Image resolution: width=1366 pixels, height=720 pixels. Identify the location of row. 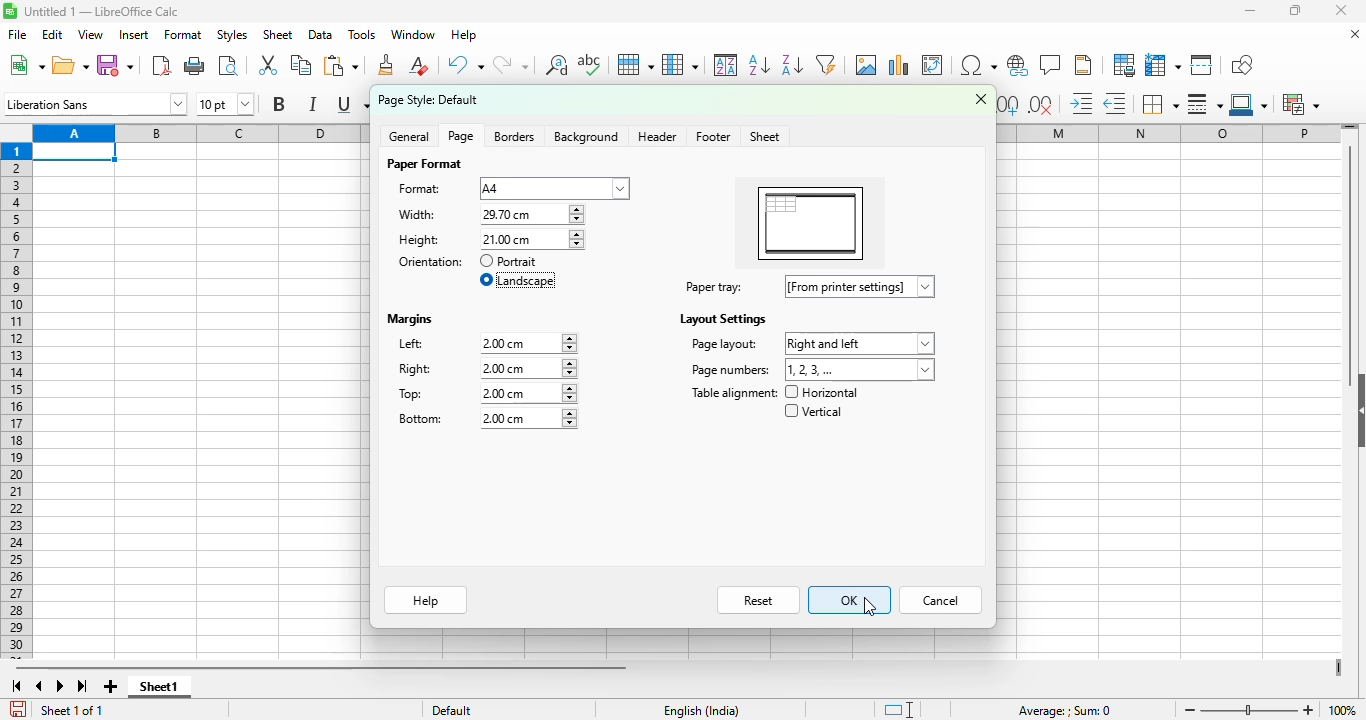
(636, 65).